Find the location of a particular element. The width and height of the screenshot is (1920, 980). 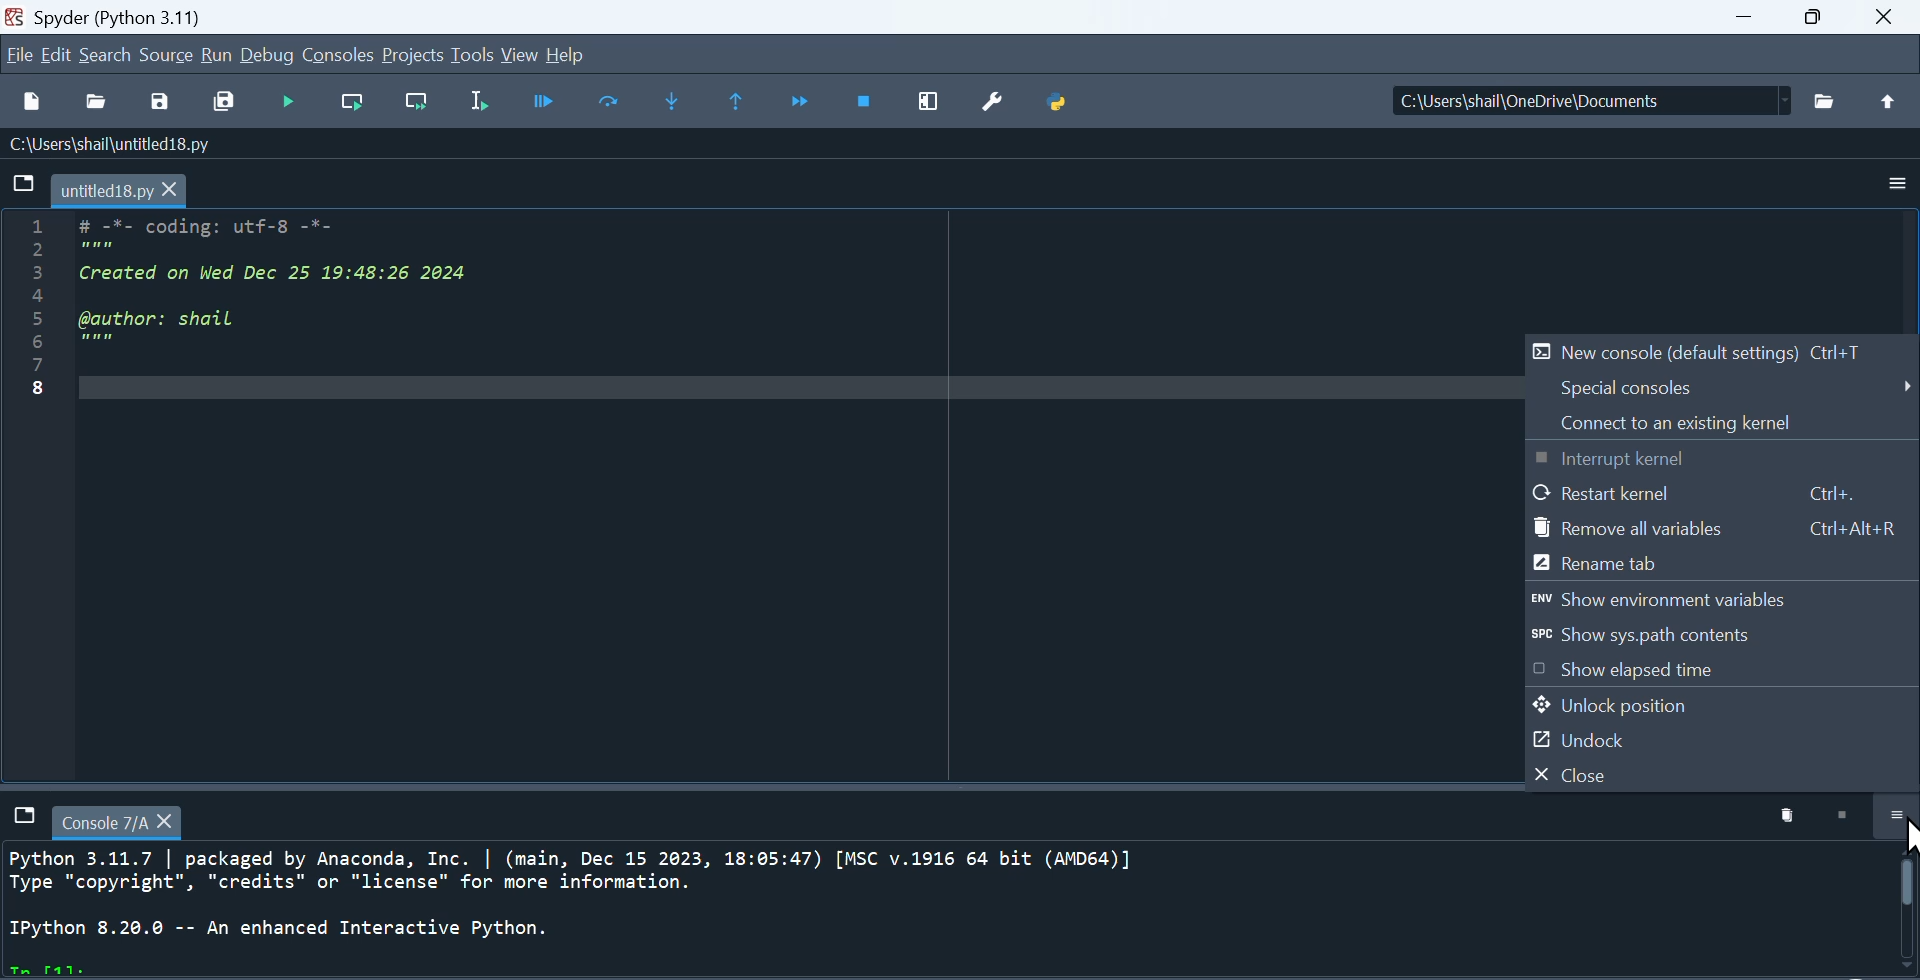

spyder logo is located at coordinates (16, 18).